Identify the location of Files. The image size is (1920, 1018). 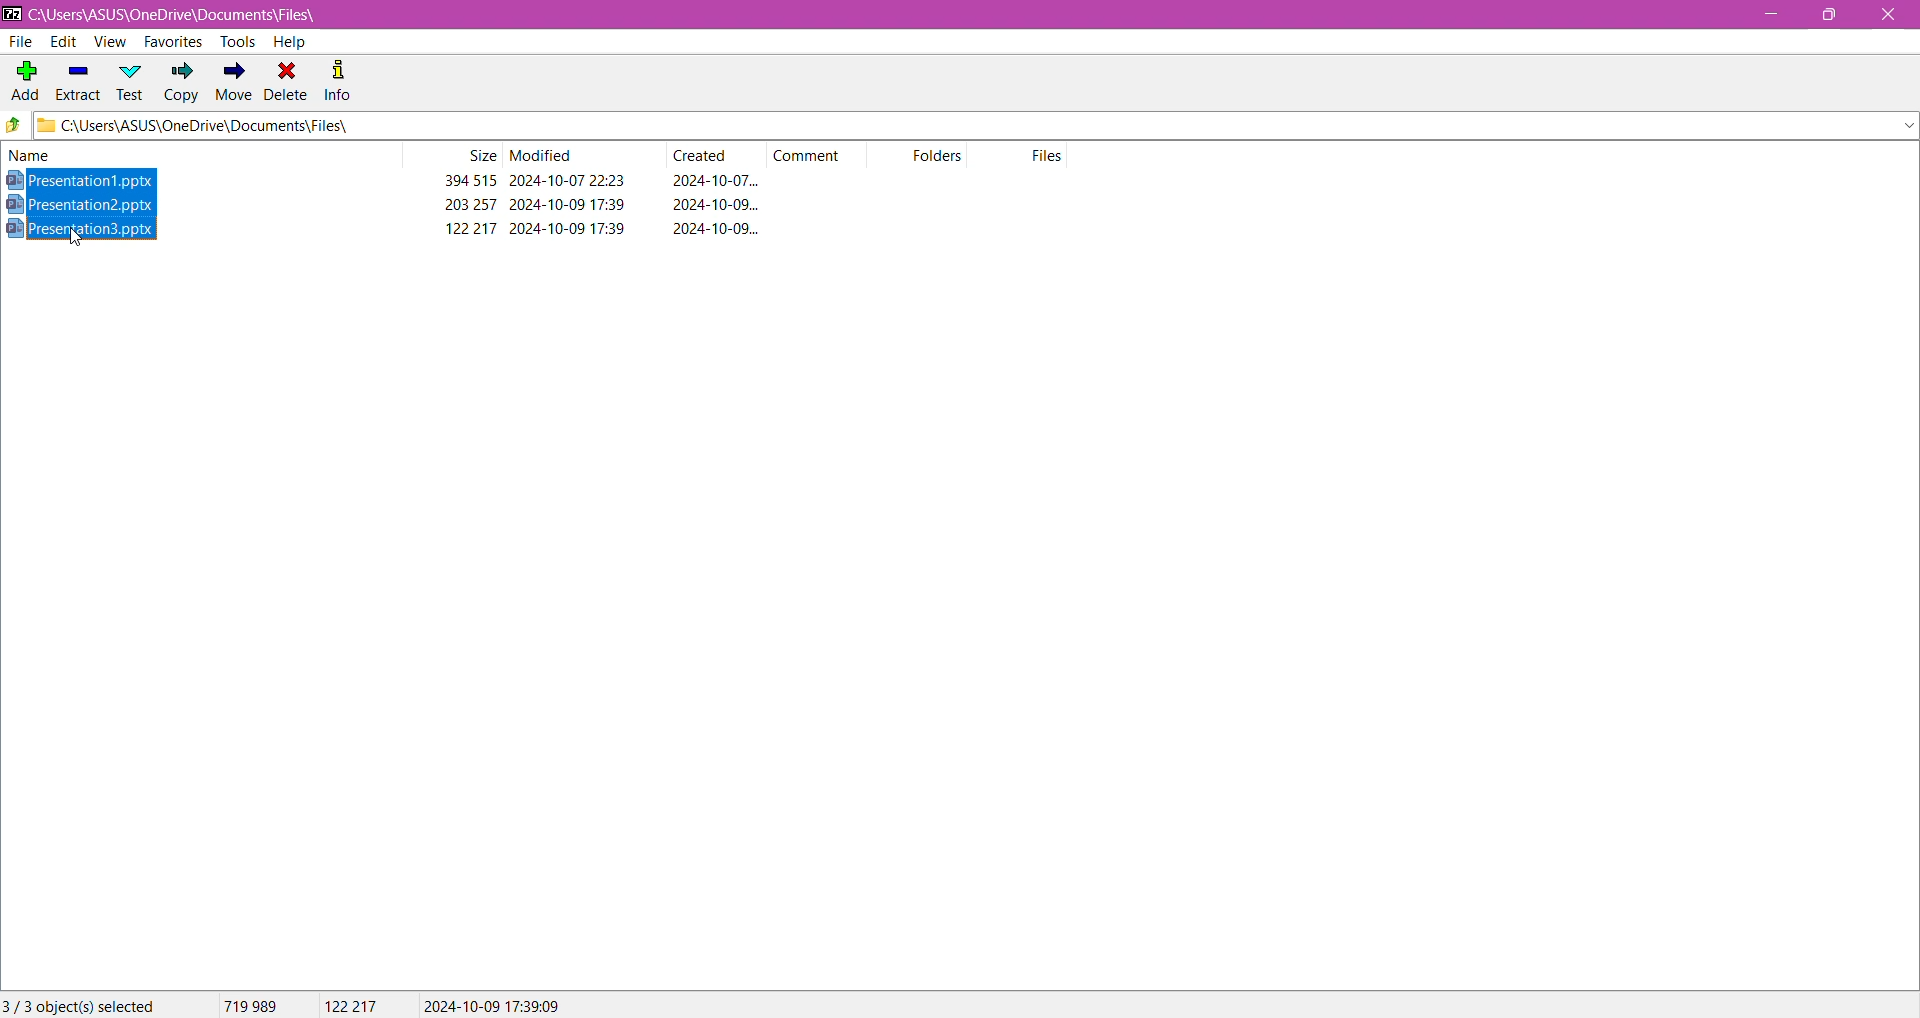
(1050, 155).